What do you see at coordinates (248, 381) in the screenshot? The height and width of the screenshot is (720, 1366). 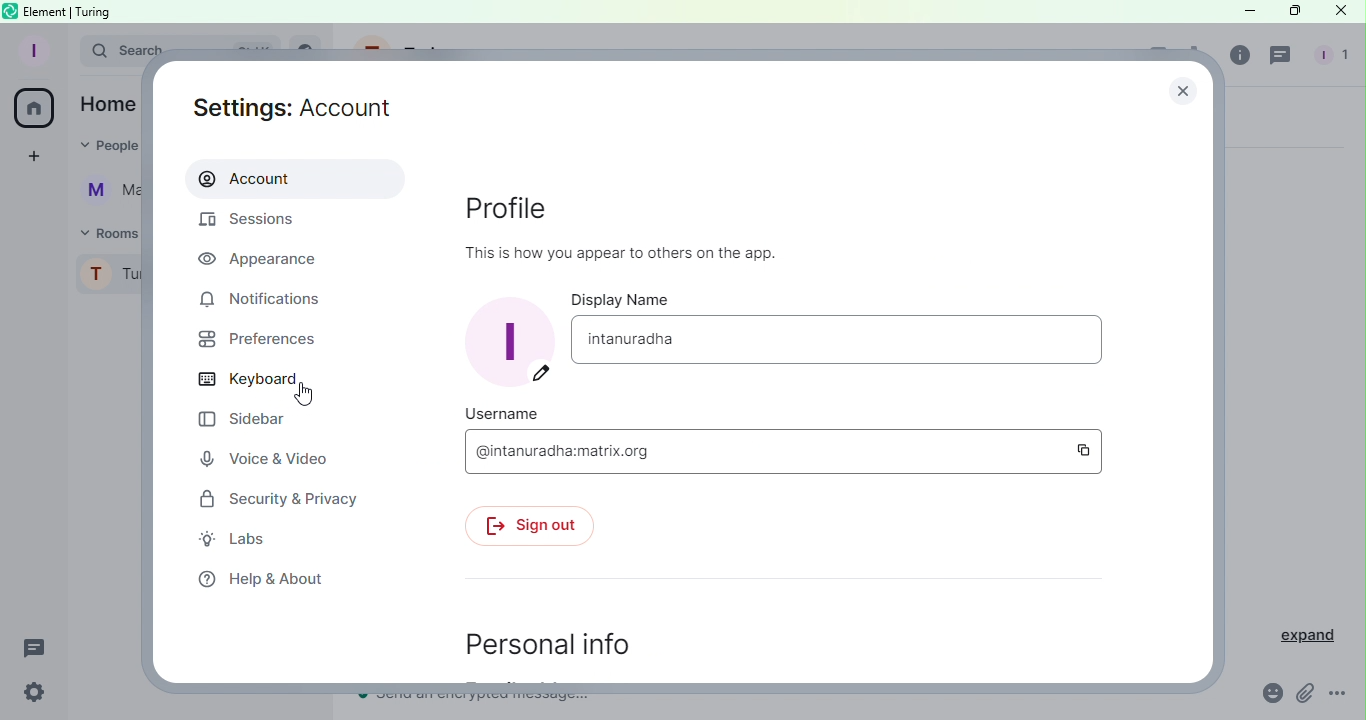 I see `Keyboard` at bounding box center [248, 381].